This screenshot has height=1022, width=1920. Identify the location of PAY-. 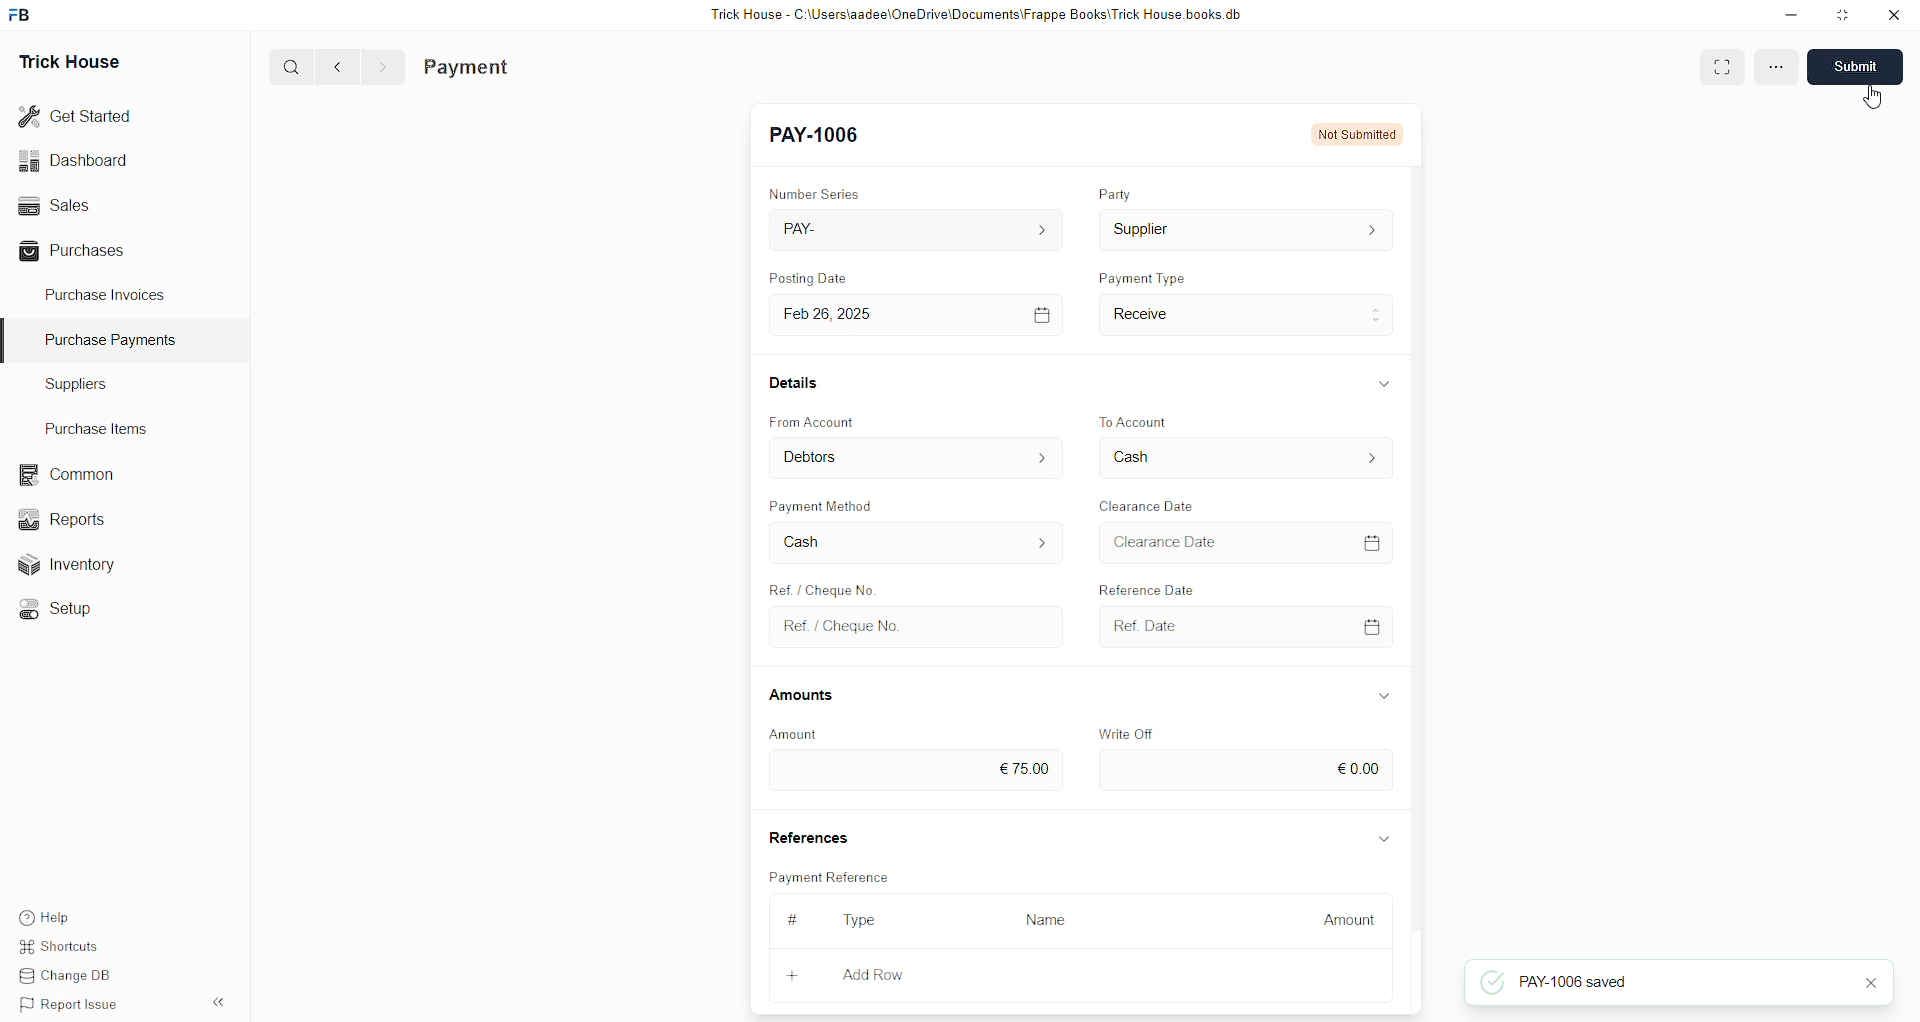
(914, 227).